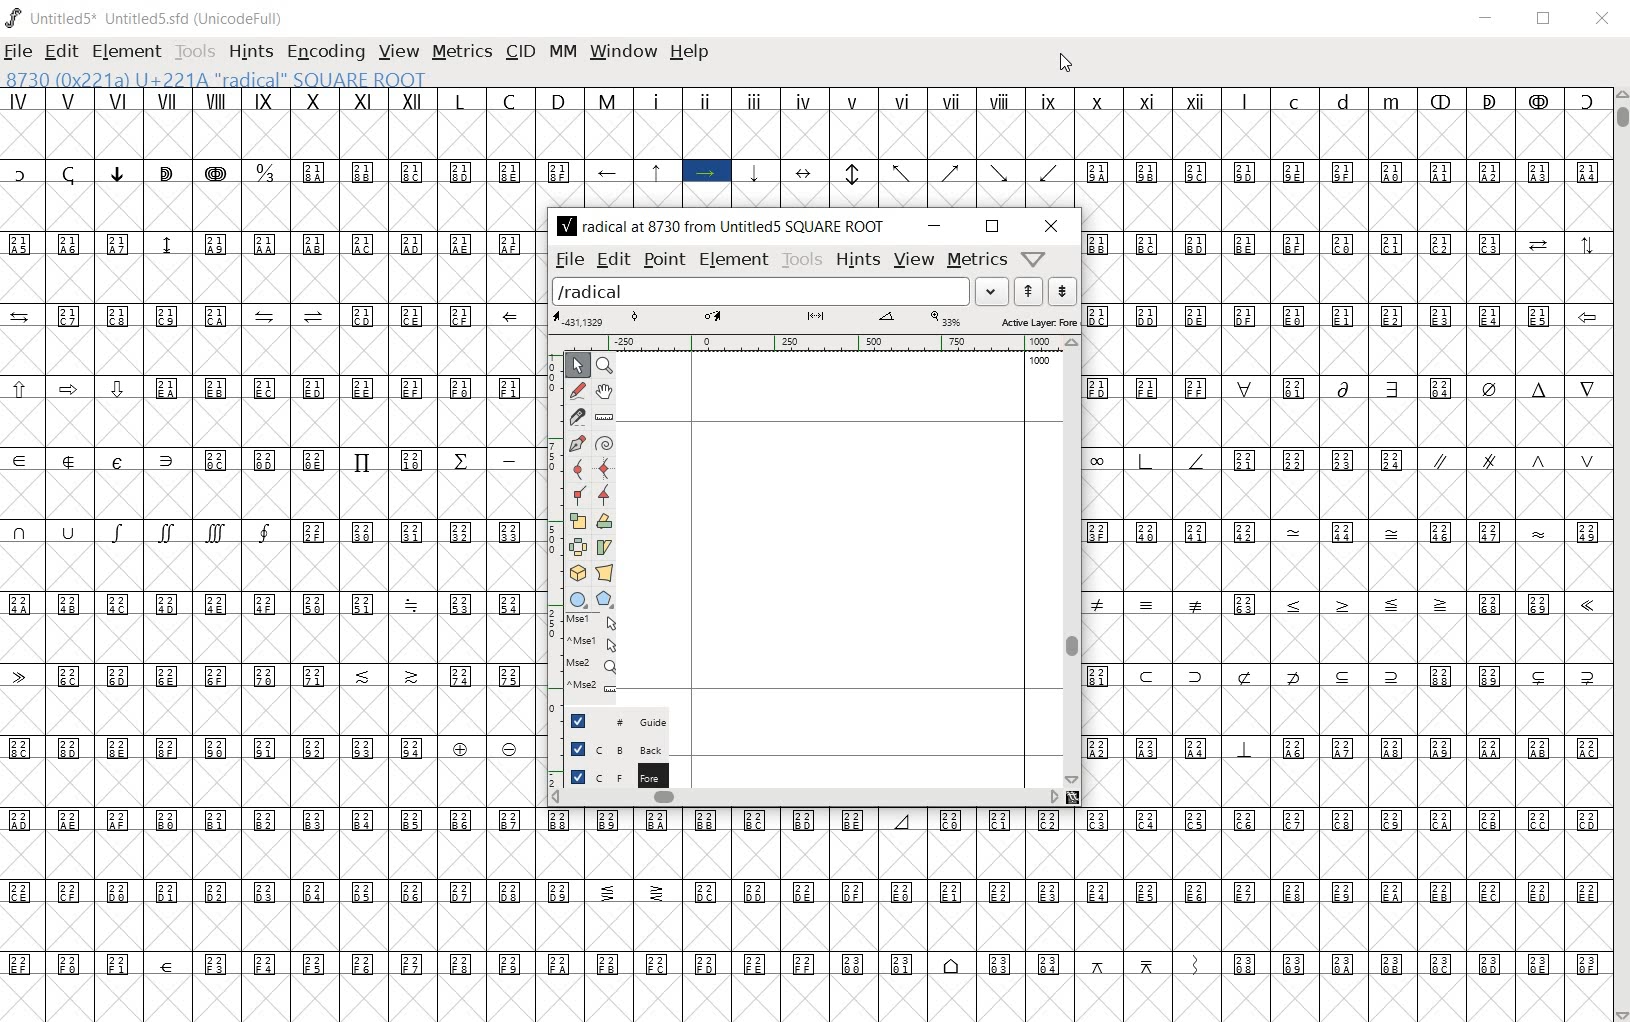 The width and height of the screenshot is (1630, 1022). I want to click on add a point, then drag out its control points, so click(575, 443).